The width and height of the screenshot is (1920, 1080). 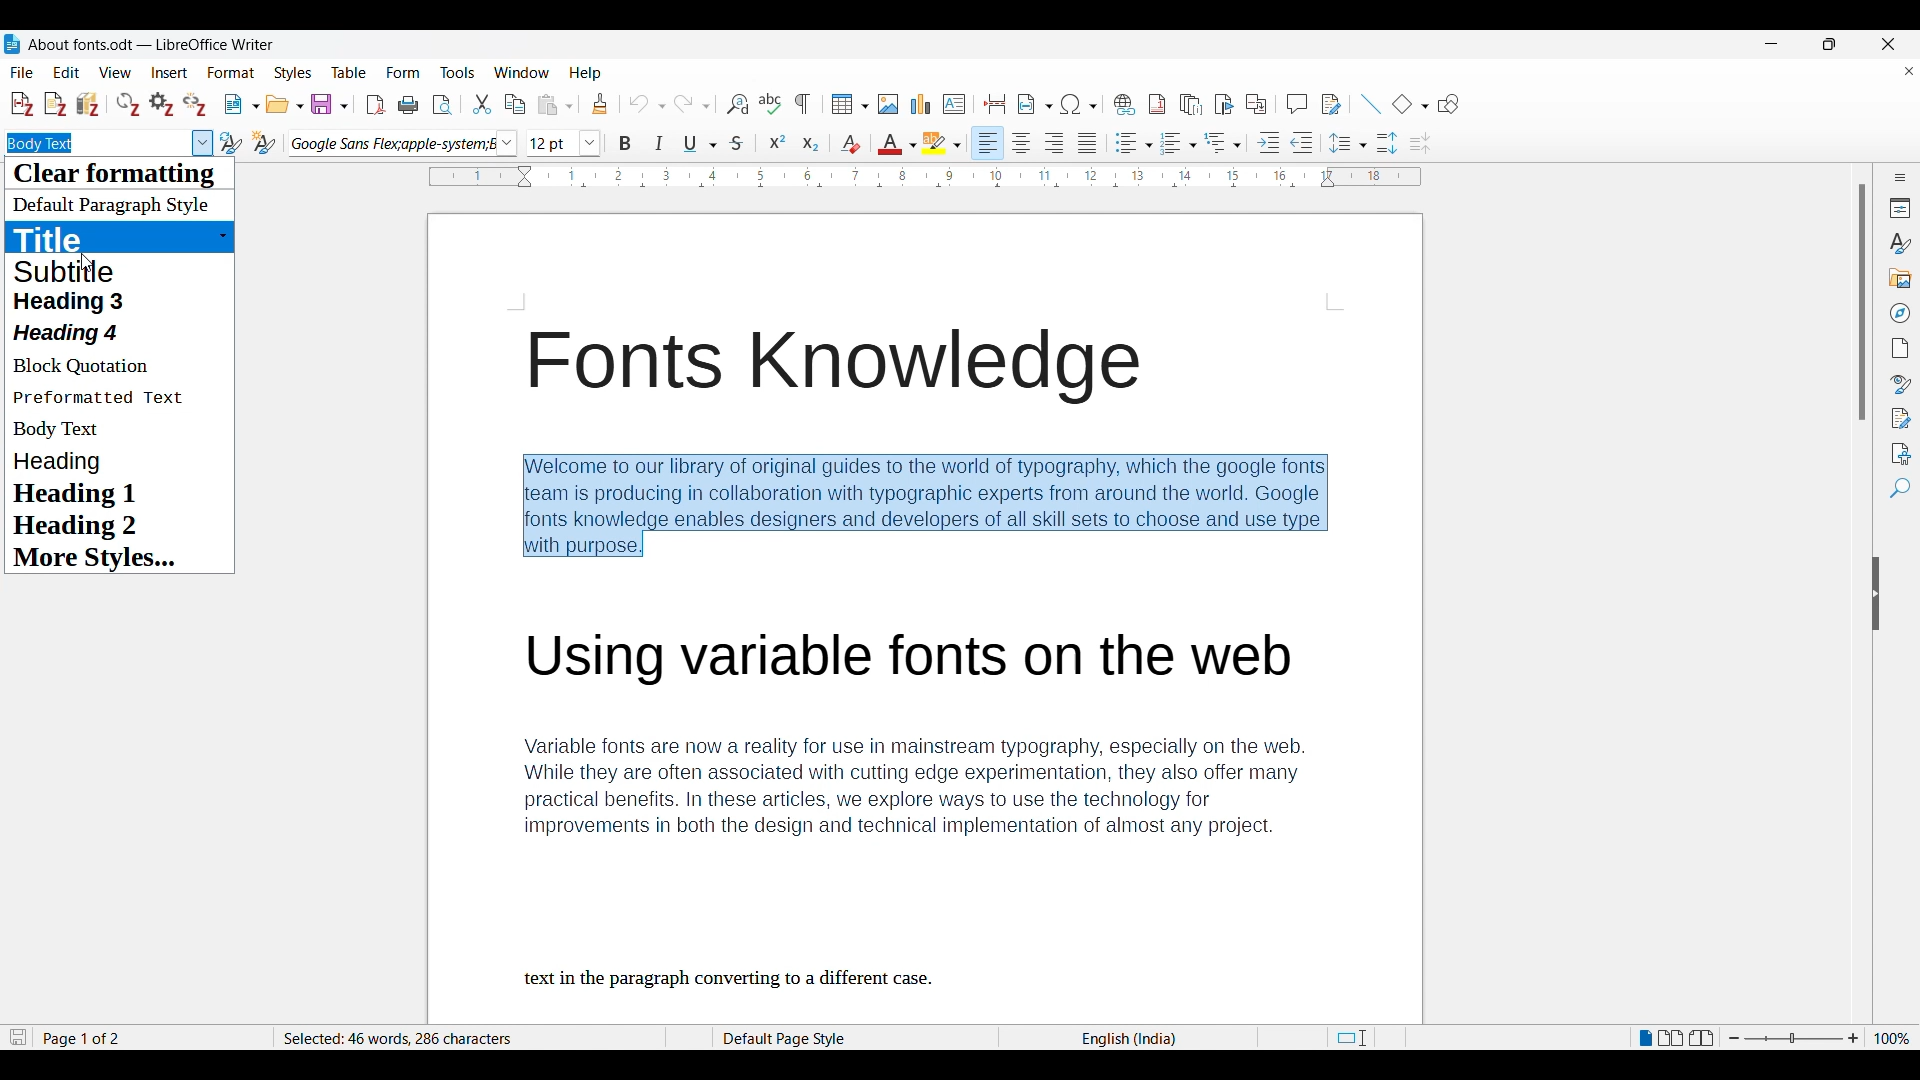 What do you see at coordinates (232, 72) in the screenshot?
I see `Format menu` at bounding box center [232, 72].